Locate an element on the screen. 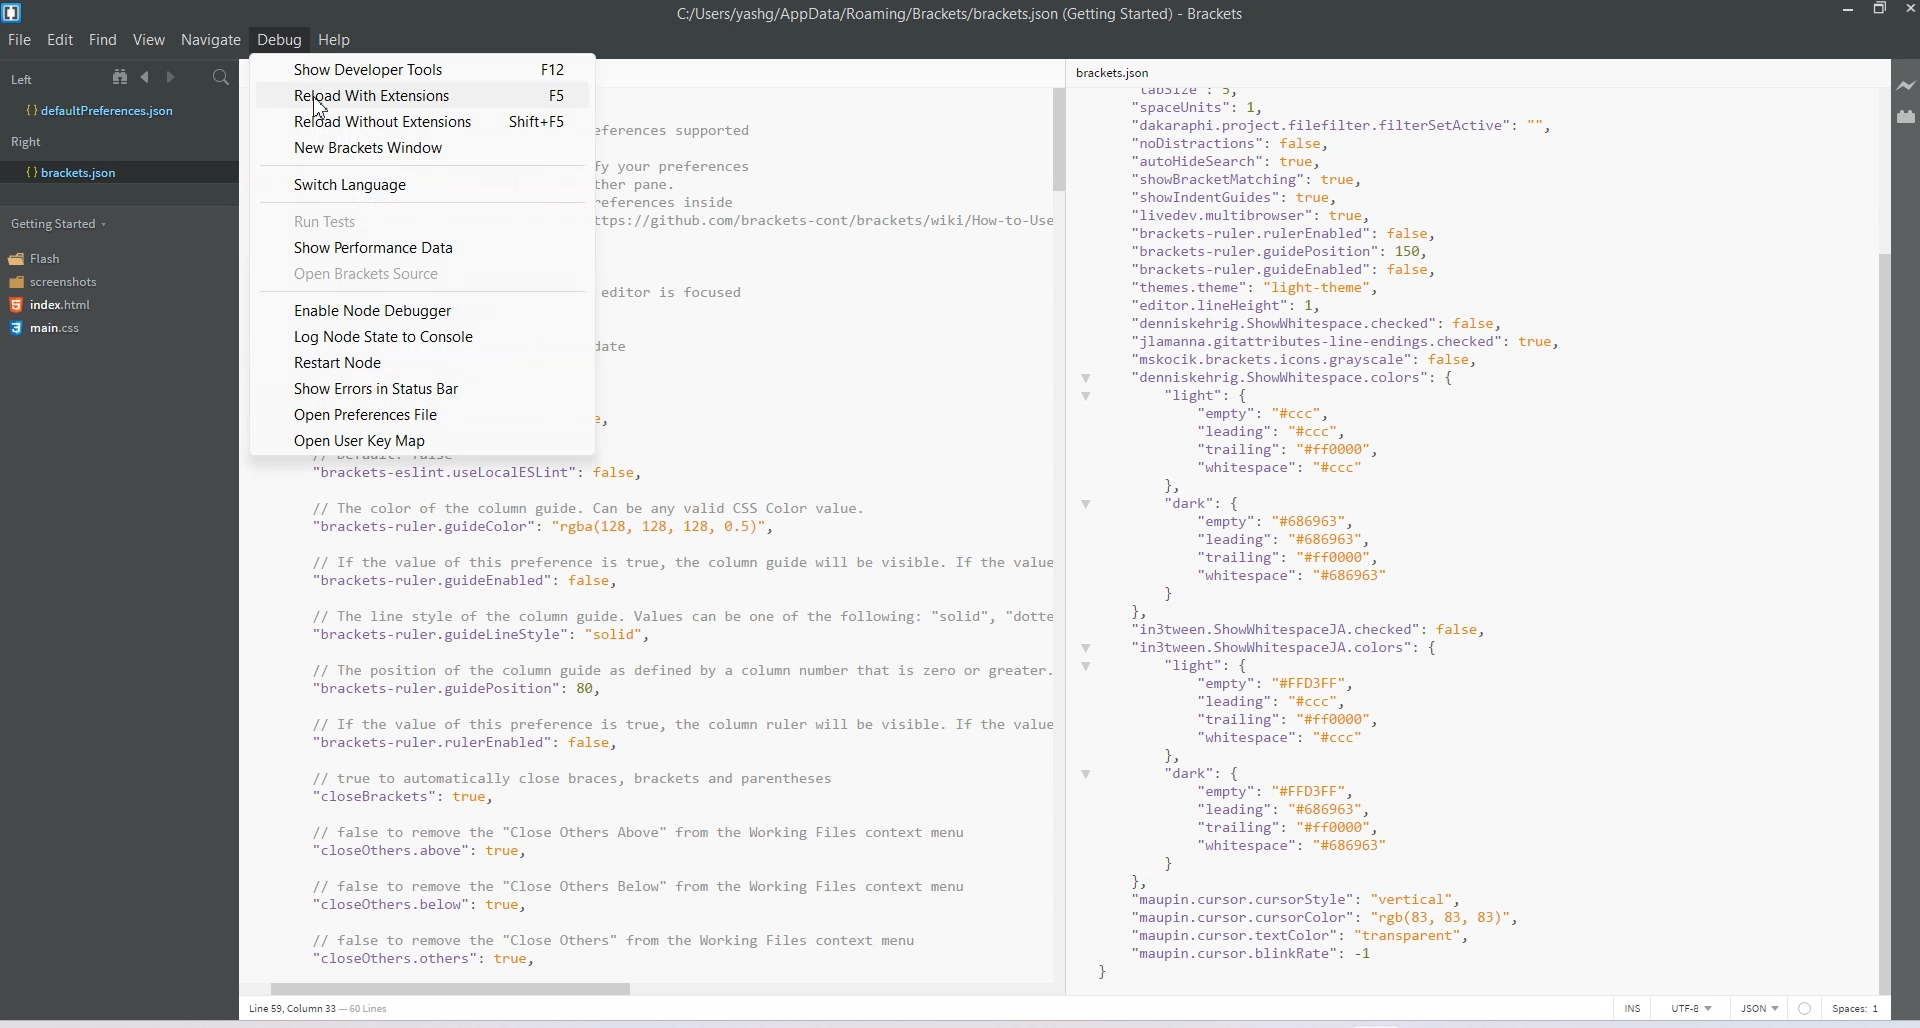  JSON is located at coordinates (1761, 1008).